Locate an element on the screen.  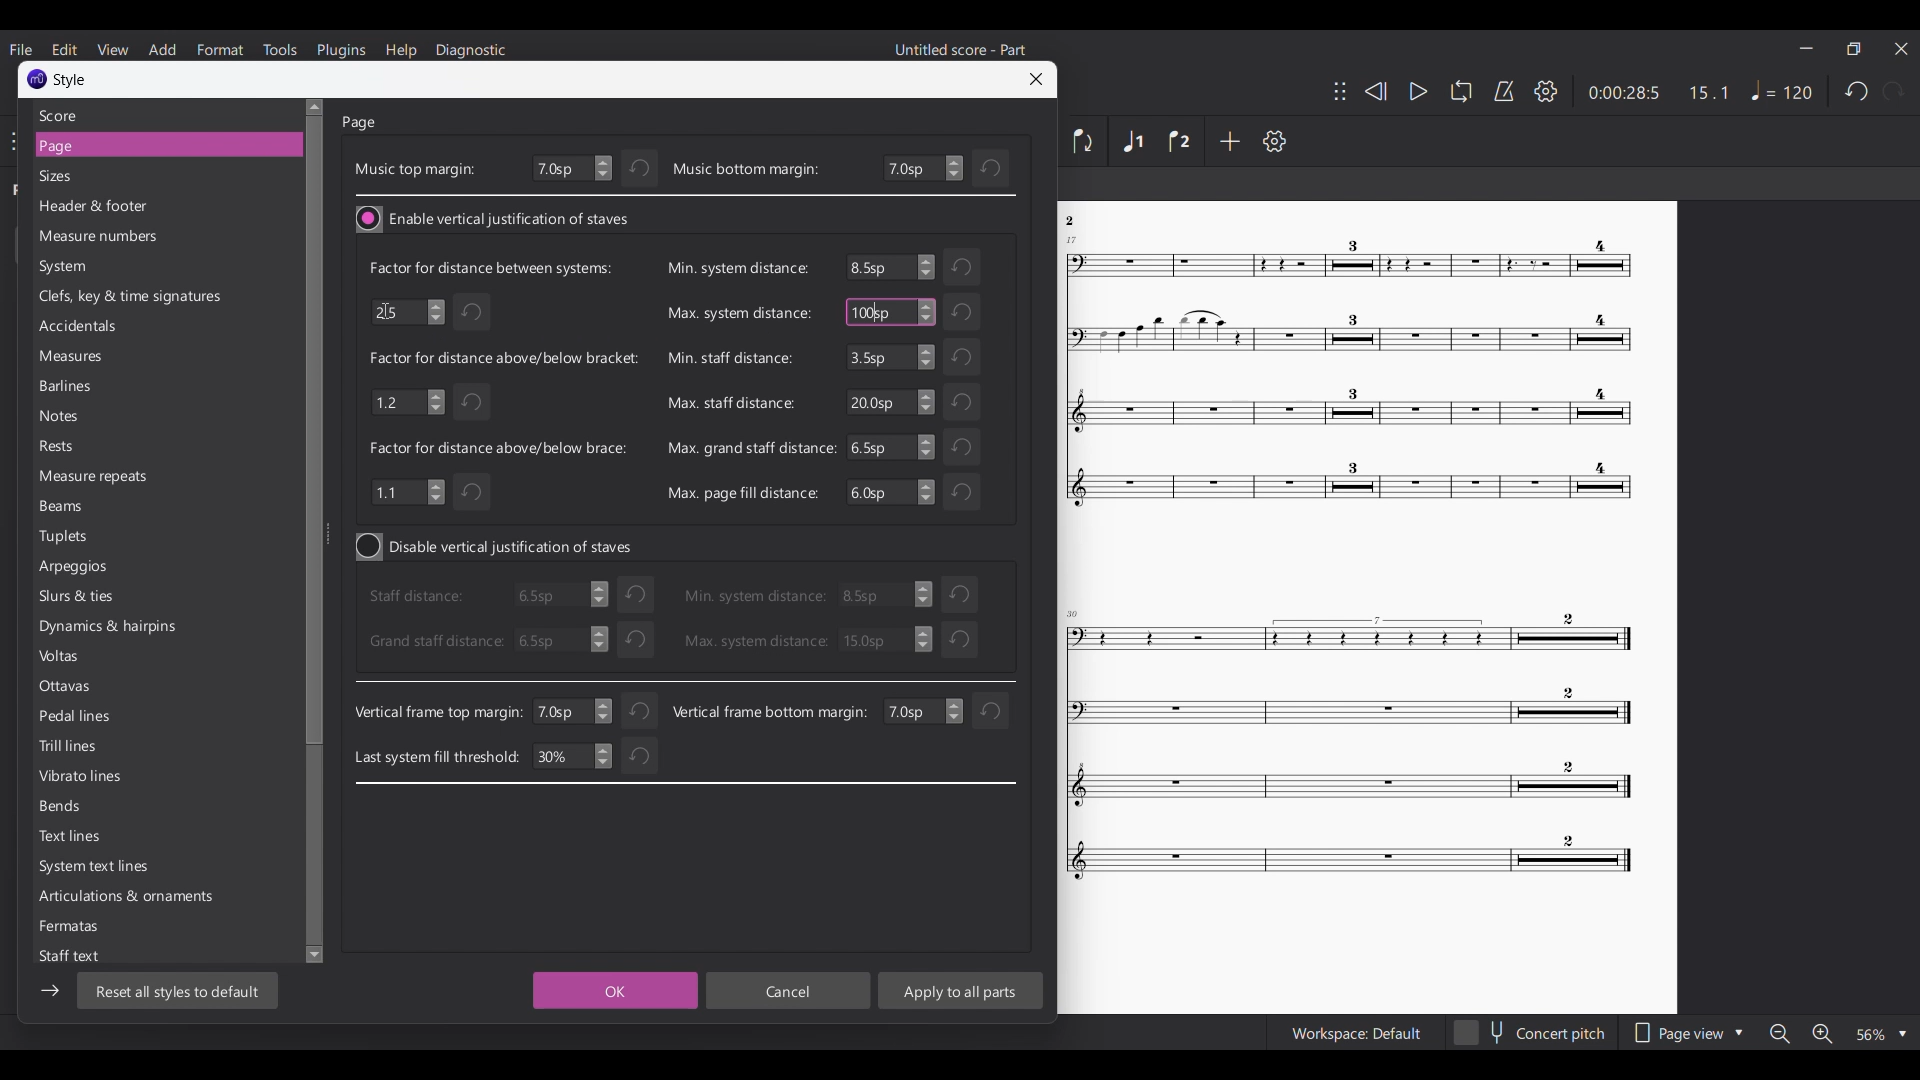
Smaller tab is located at coordinates (1853, 49).